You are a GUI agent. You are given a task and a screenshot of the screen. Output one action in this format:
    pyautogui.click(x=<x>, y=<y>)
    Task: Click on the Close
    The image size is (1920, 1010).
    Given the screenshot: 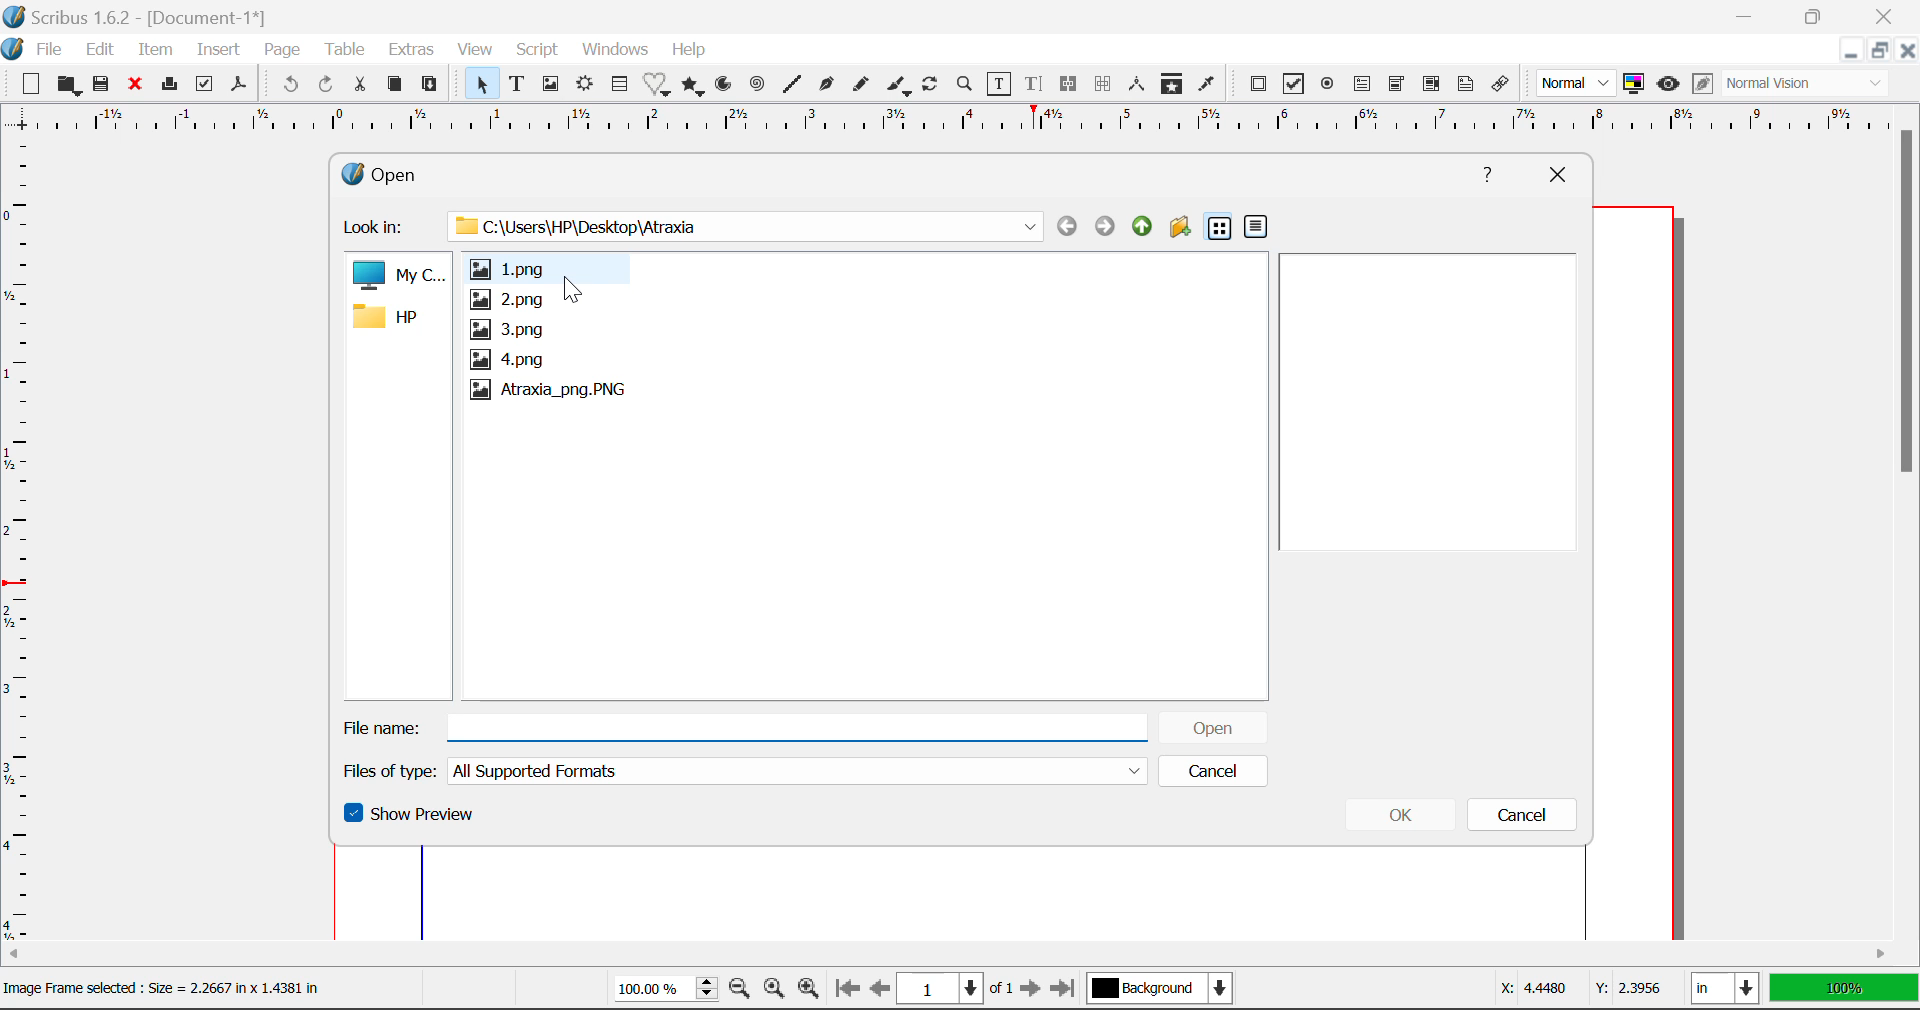 What is the action you would take?
    pyautogui.click(x=1908, y=53)
    